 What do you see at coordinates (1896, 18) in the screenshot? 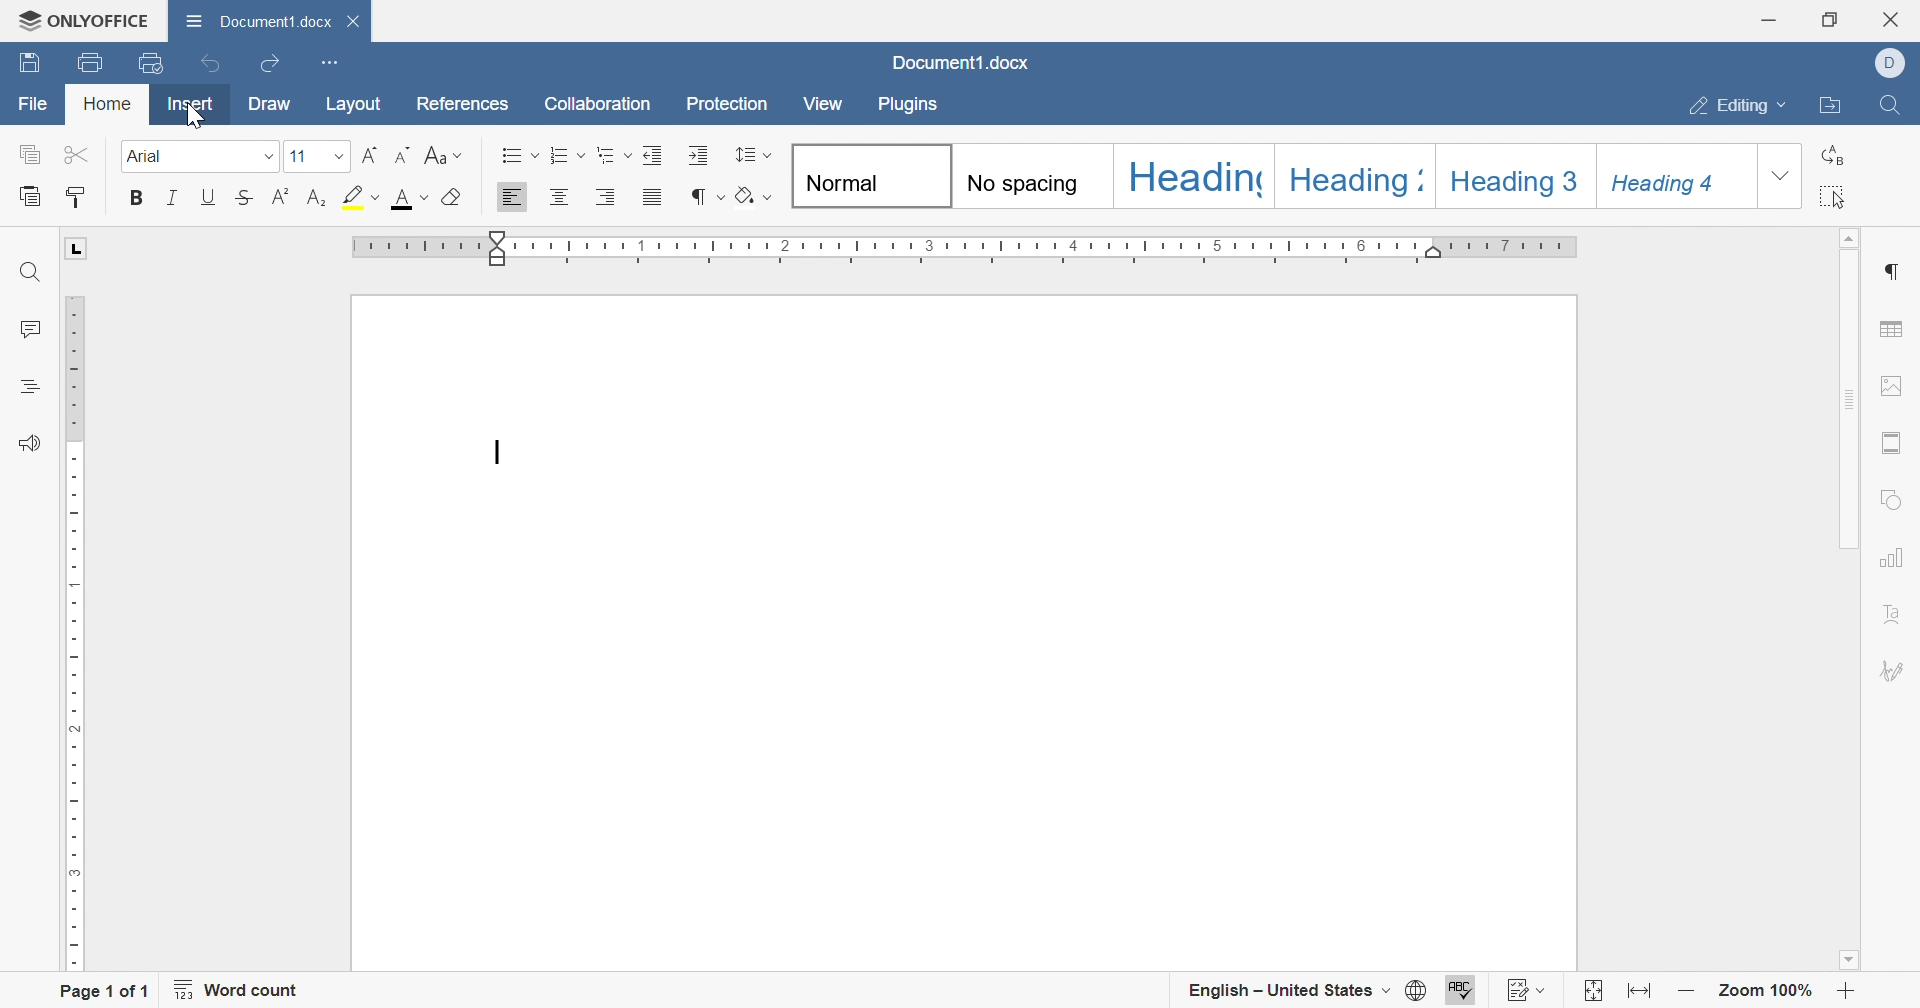
I see `Close` at bounding box center [1896, 18].